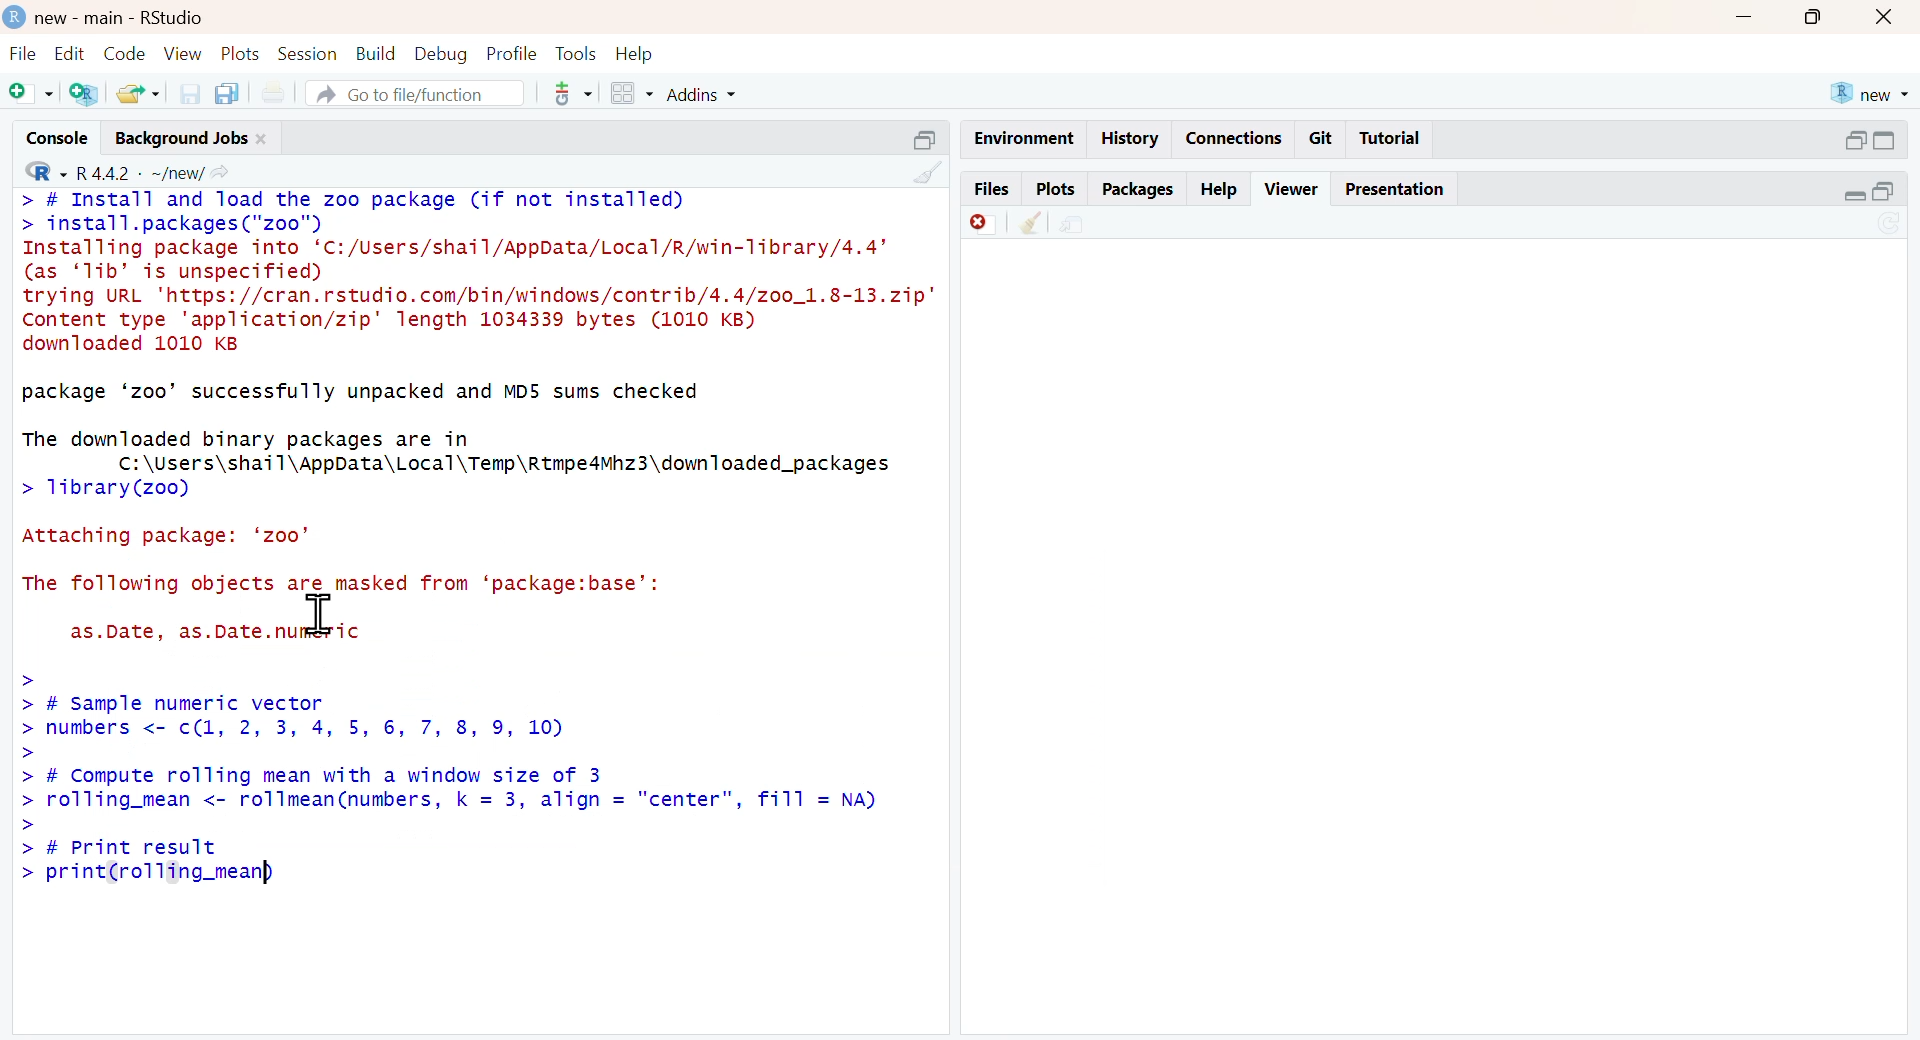 Image resolution: width=1920 pixels, height=1040 pixels. I want to click on plots, so click(1056, 189).